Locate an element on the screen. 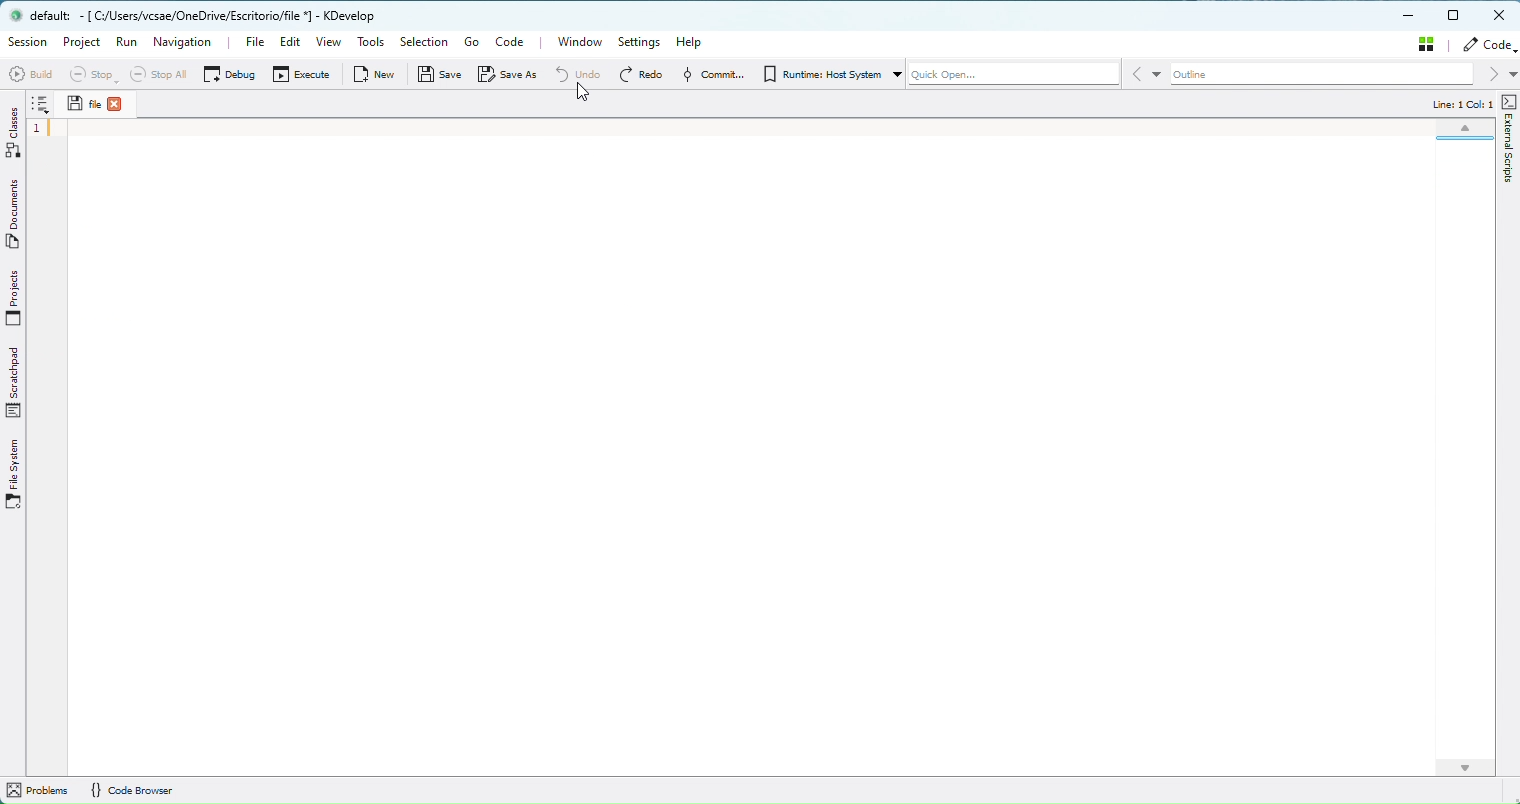 This screenshot has height=804, width=1520. File is located at coordinates (252, 43).